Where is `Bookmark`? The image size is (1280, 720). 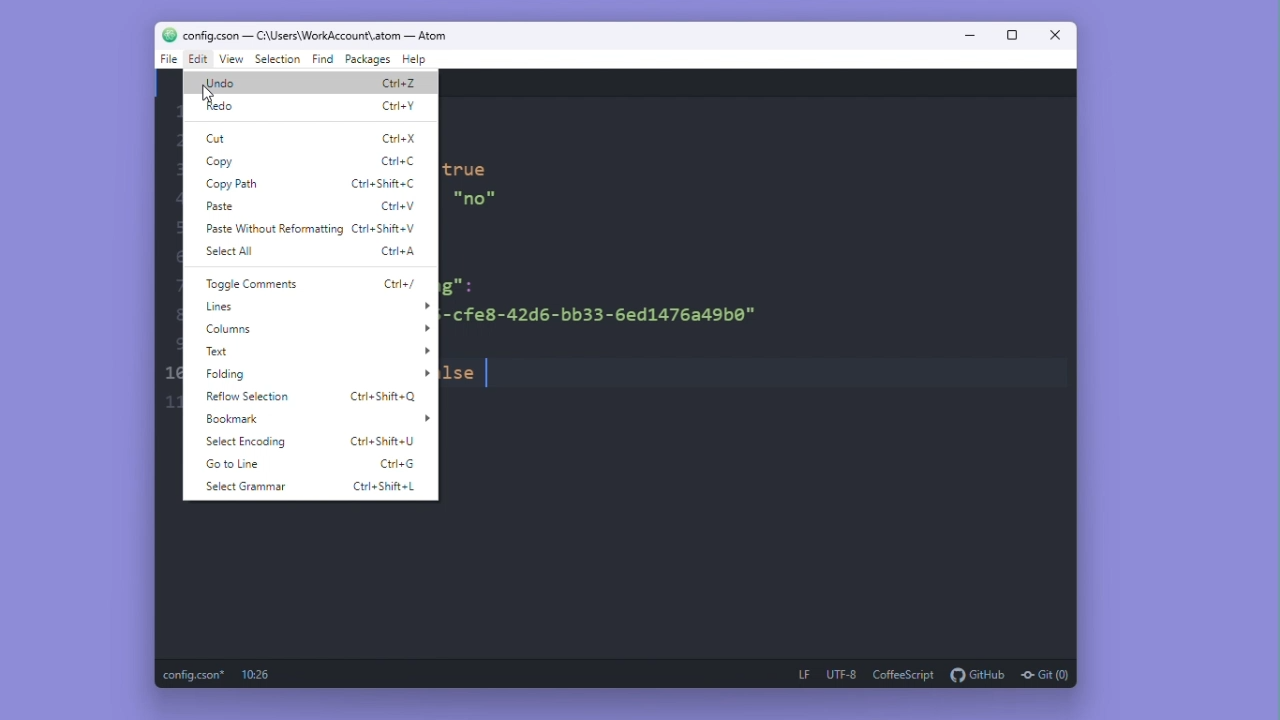
Bookmark is located at coordinates (316, 420).